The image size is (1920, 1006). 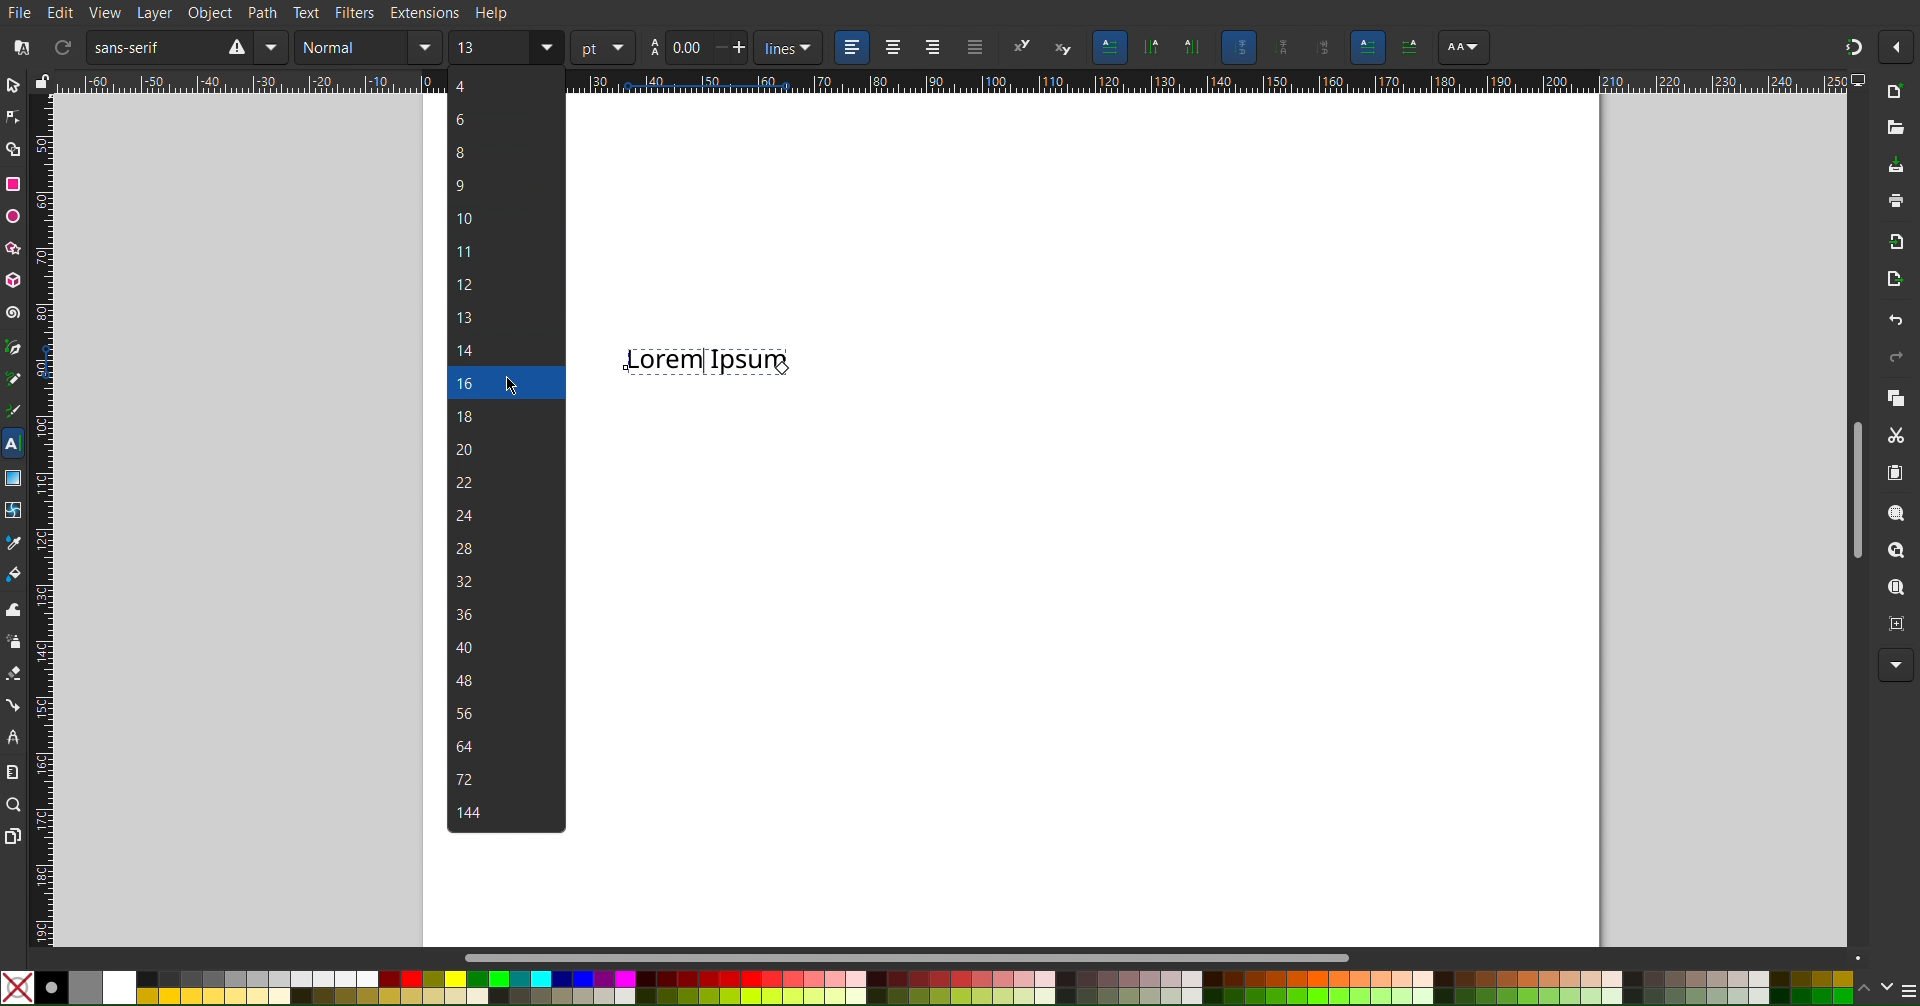 What do you see at coordinates (1891, 280) in the screenshot?
I see `Open Export` at bounding box center [1891, 280].